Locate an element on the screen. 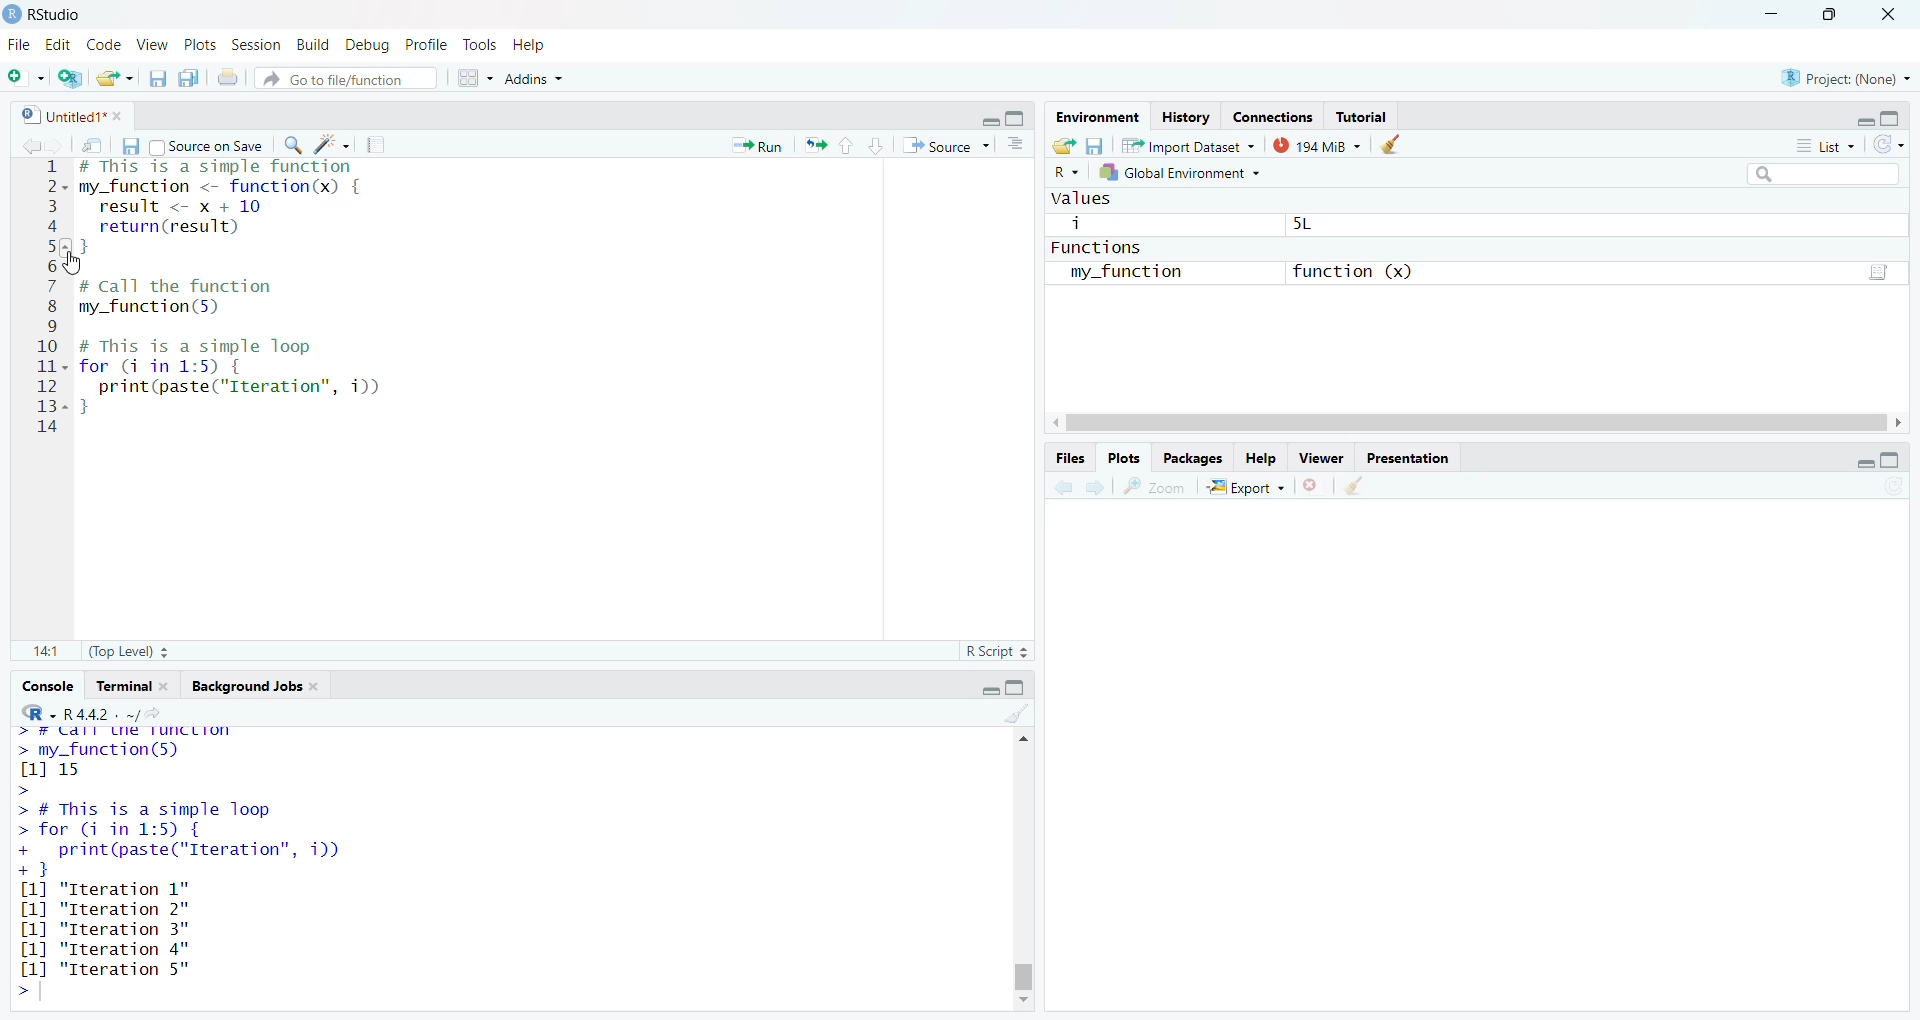 The height and width of the screenshot is (1020, 1920). 194 MiB is located at coordinates (1316, 148).